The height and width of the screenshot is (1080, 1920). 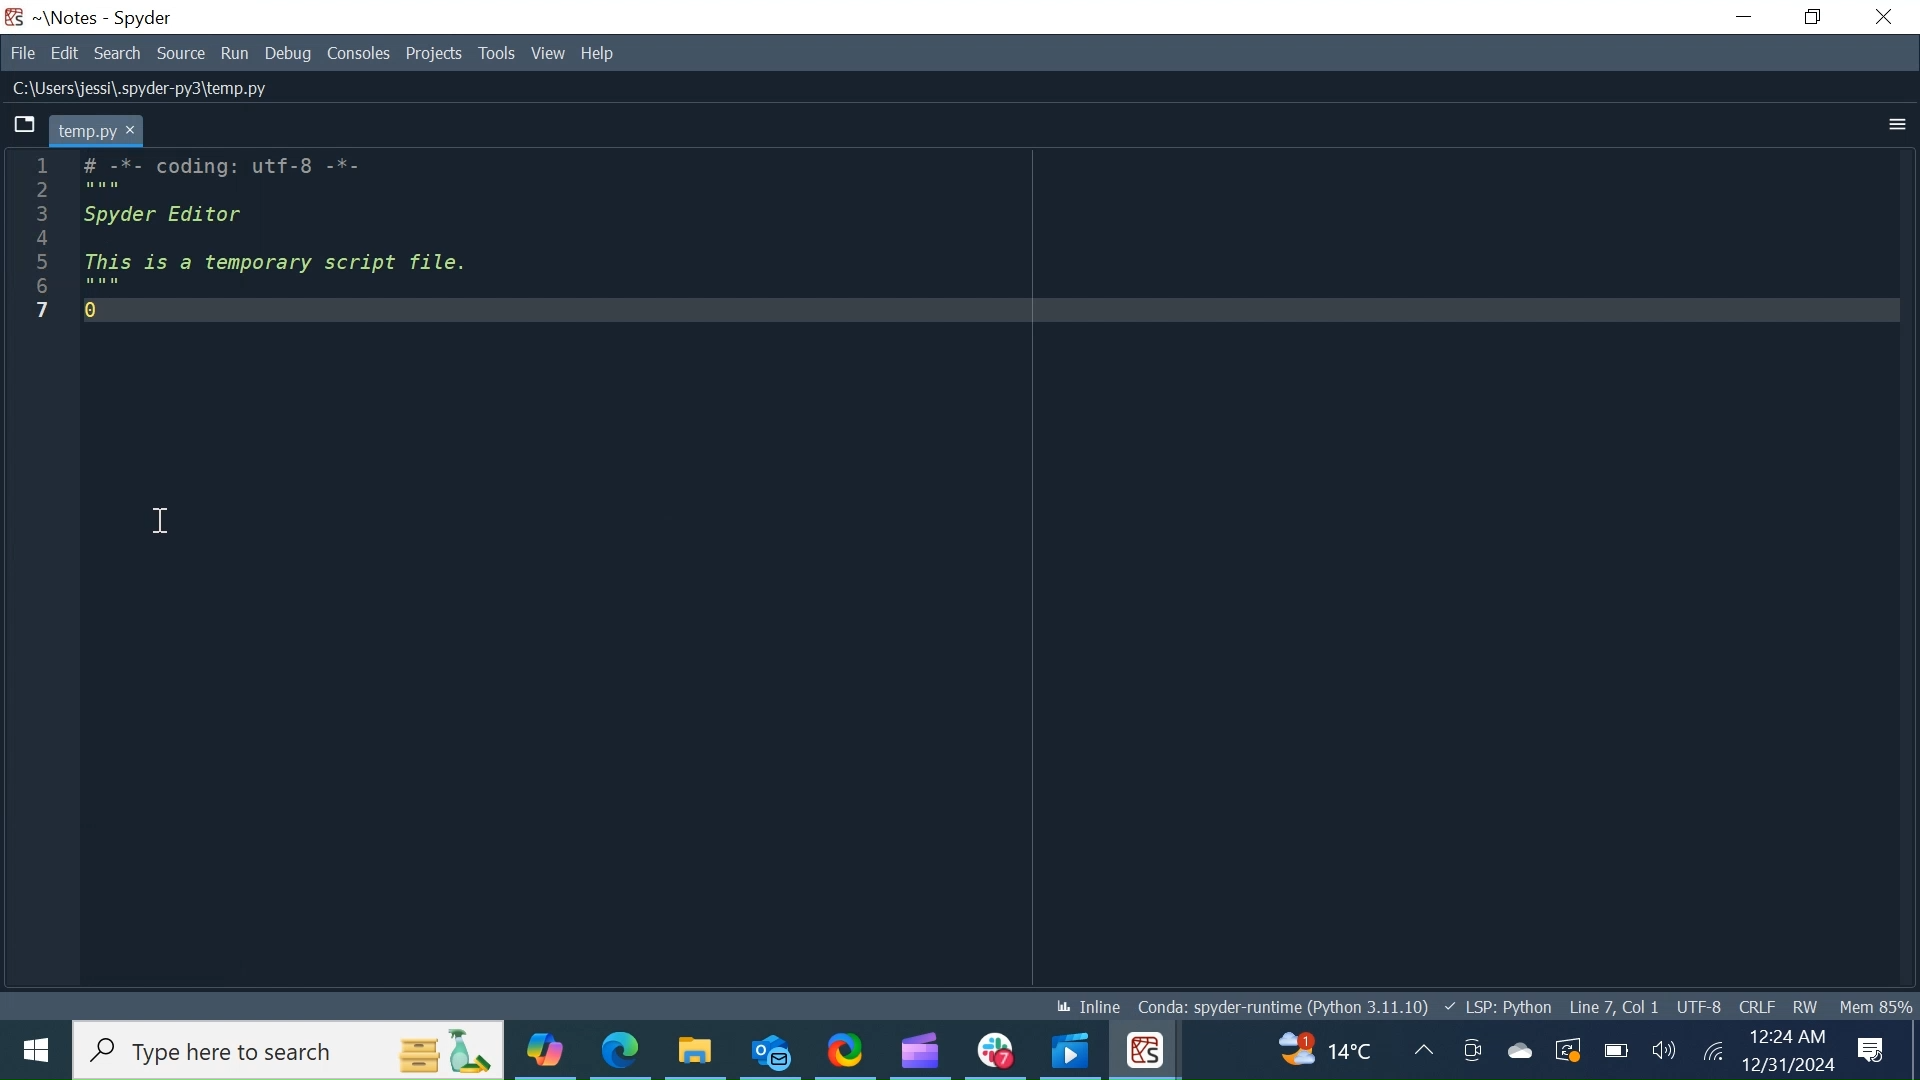 What do you see at coordinates (97, 130) in the screenshot?
I see `temp.py` at bounding box center [97, 130].